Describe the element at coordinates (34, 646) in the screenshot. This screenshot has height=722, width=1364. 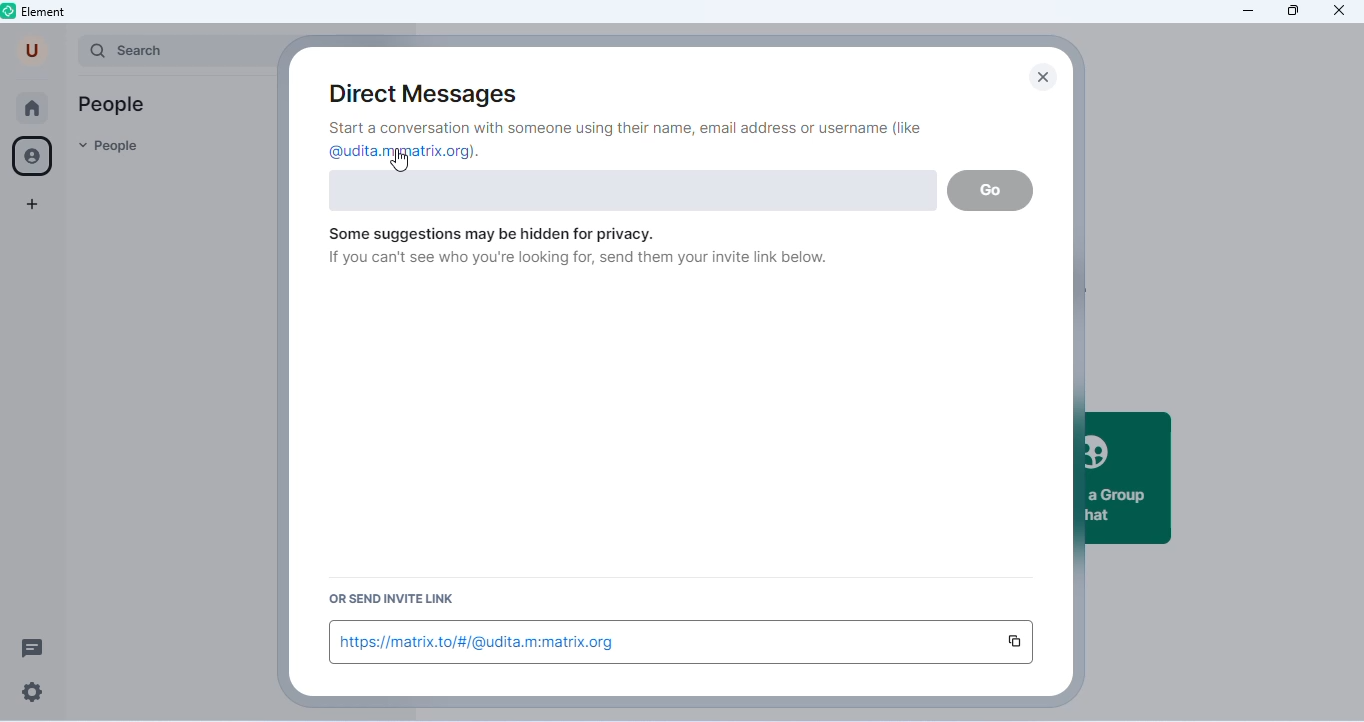
I see `threads` at that location.